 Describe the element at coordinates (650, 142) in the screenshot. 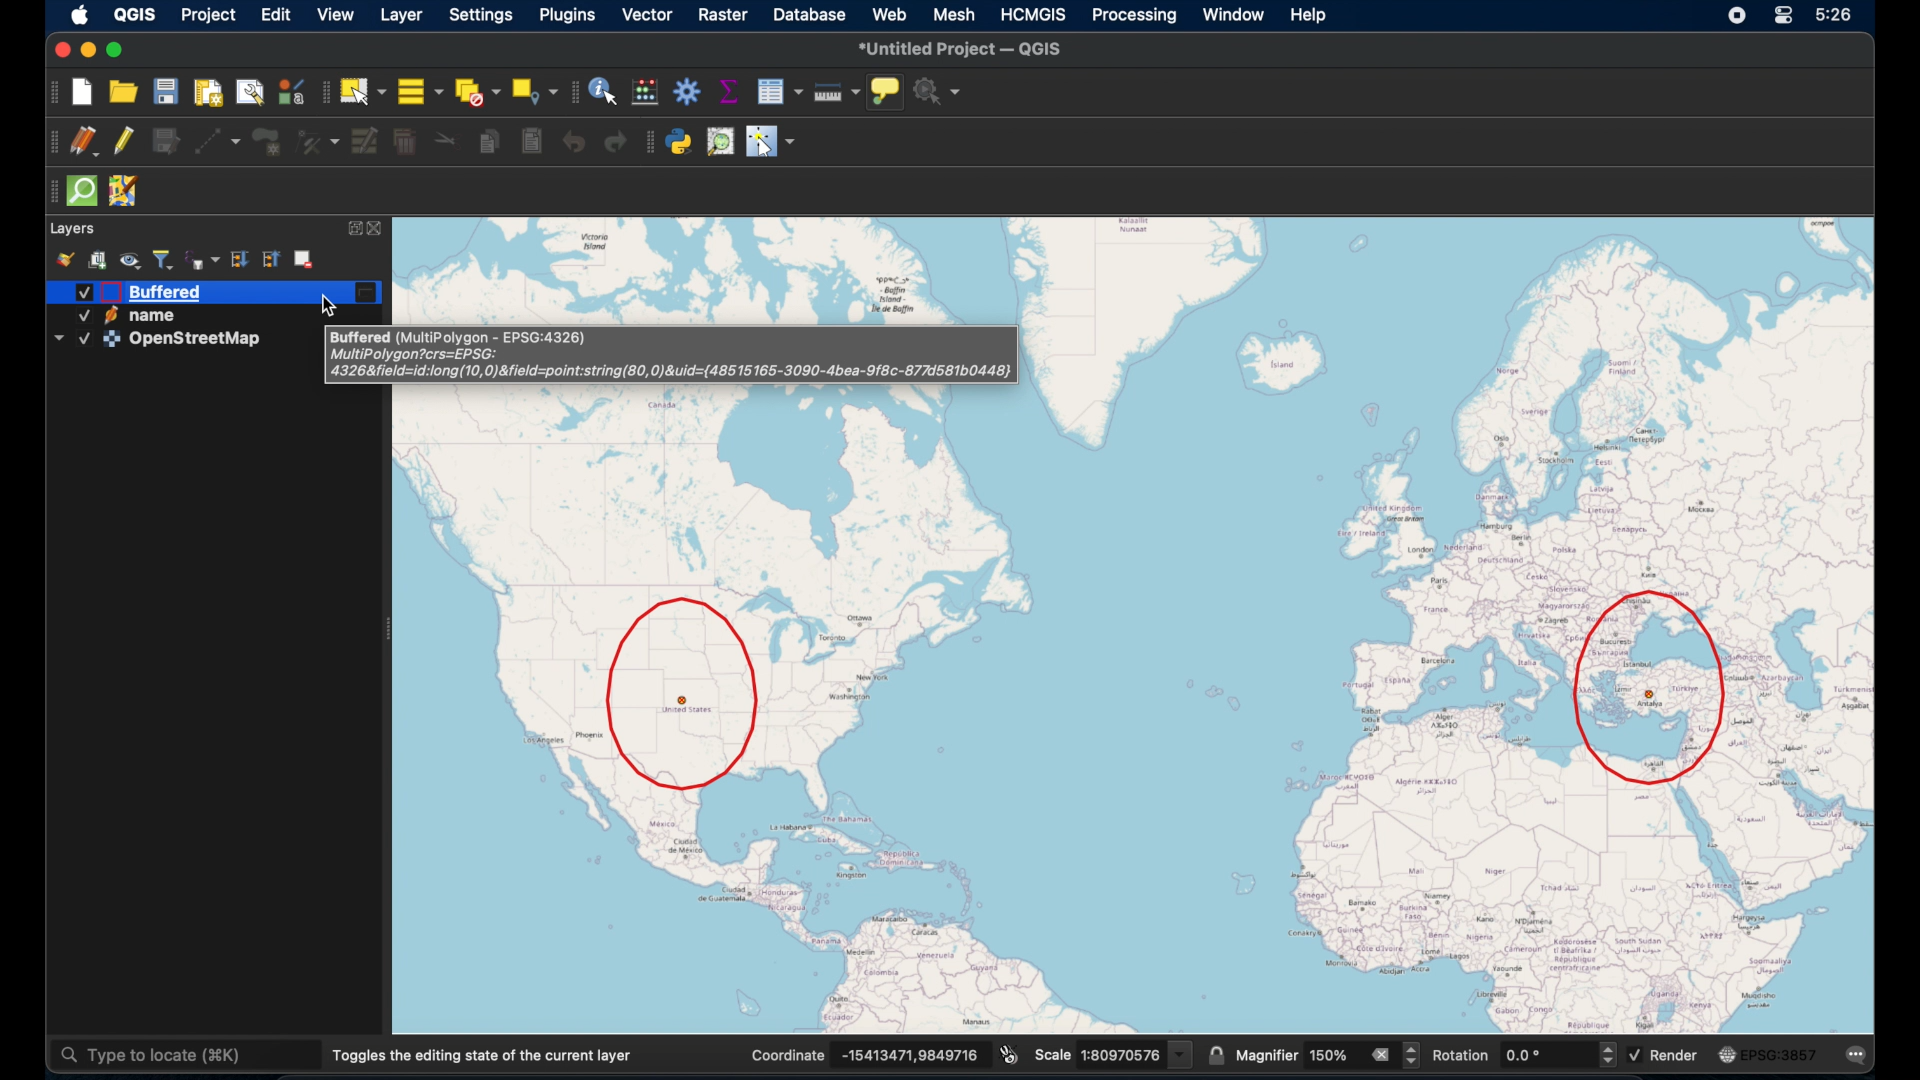

I see `drag handle` at that location.